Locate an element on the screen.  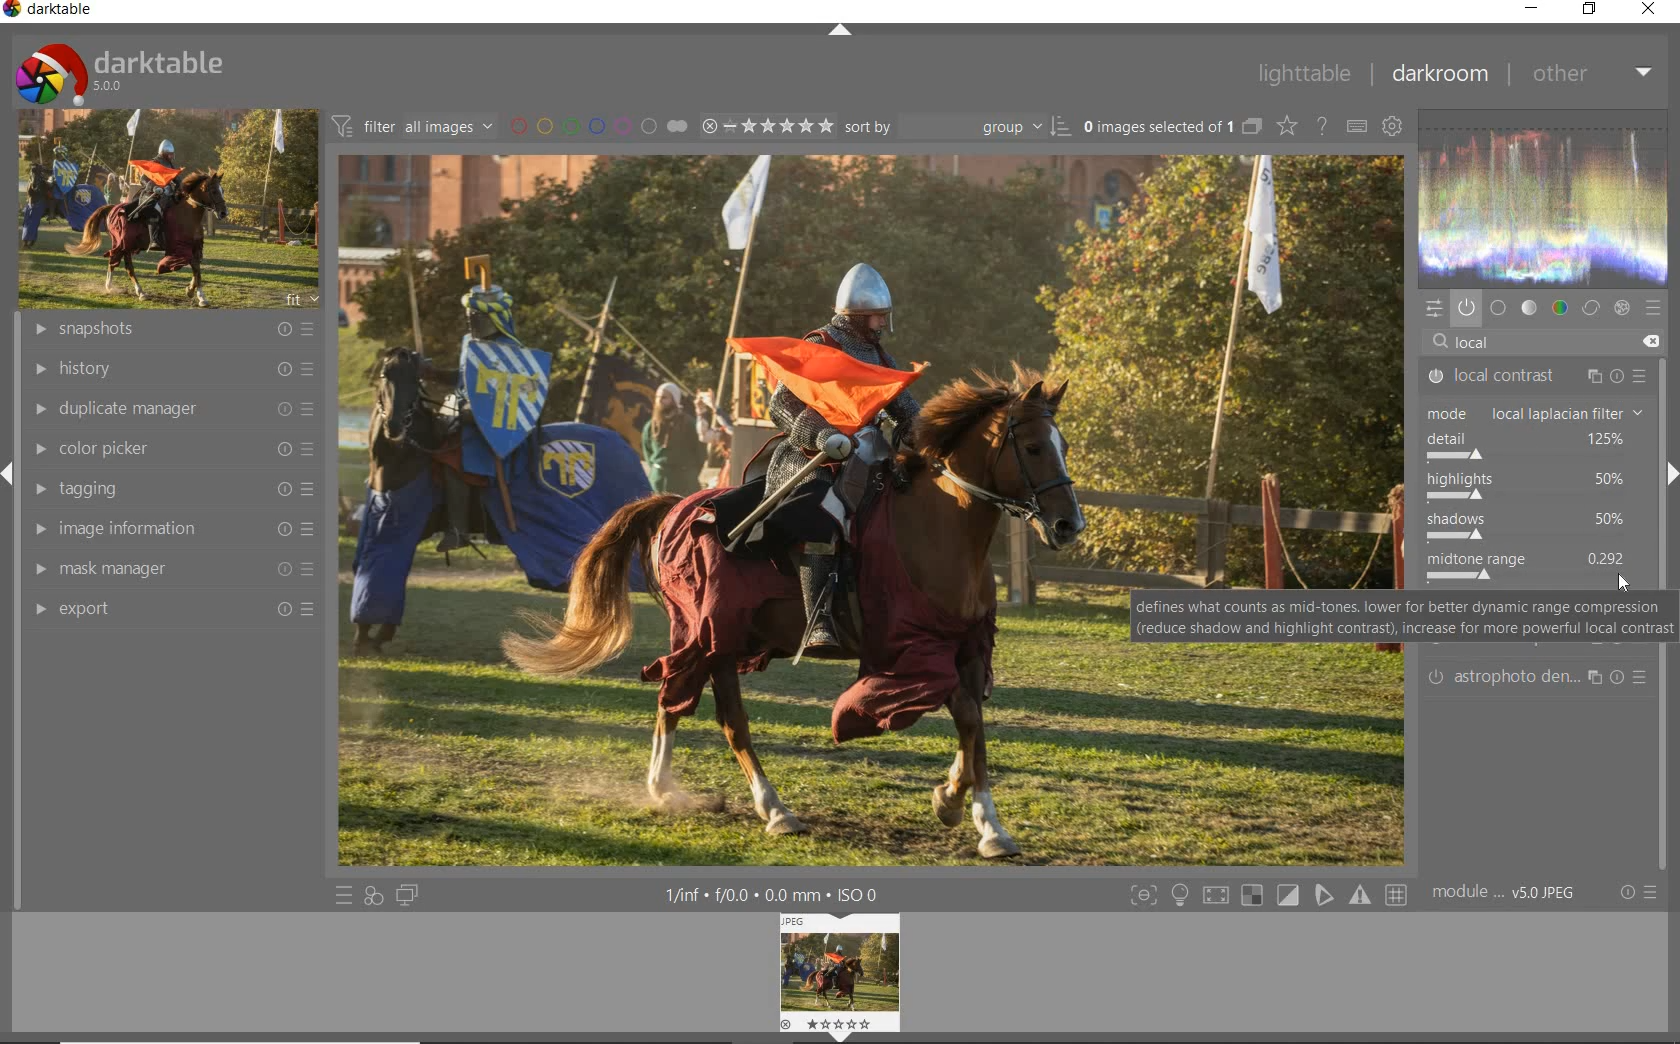
show global preferences is located at coordinates (1393, 129).